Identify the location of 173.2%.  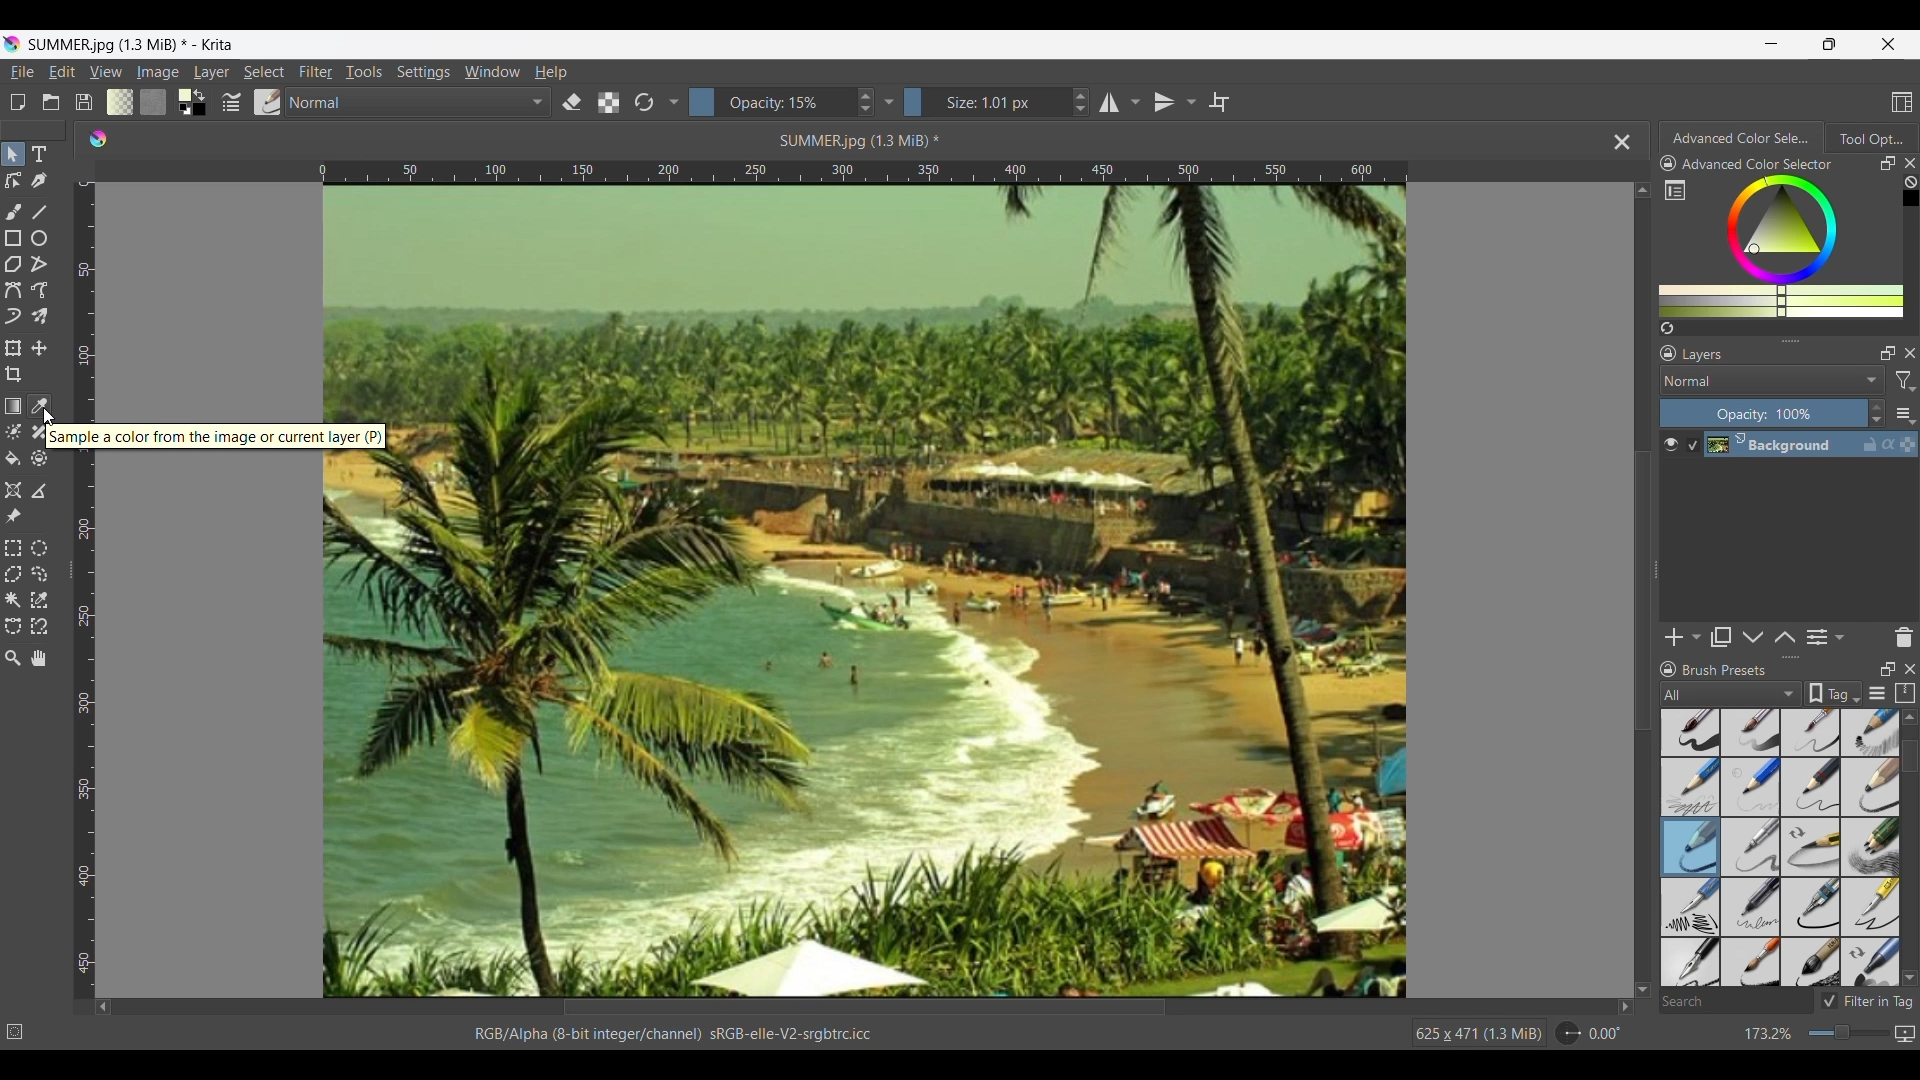
(1769, 1035).